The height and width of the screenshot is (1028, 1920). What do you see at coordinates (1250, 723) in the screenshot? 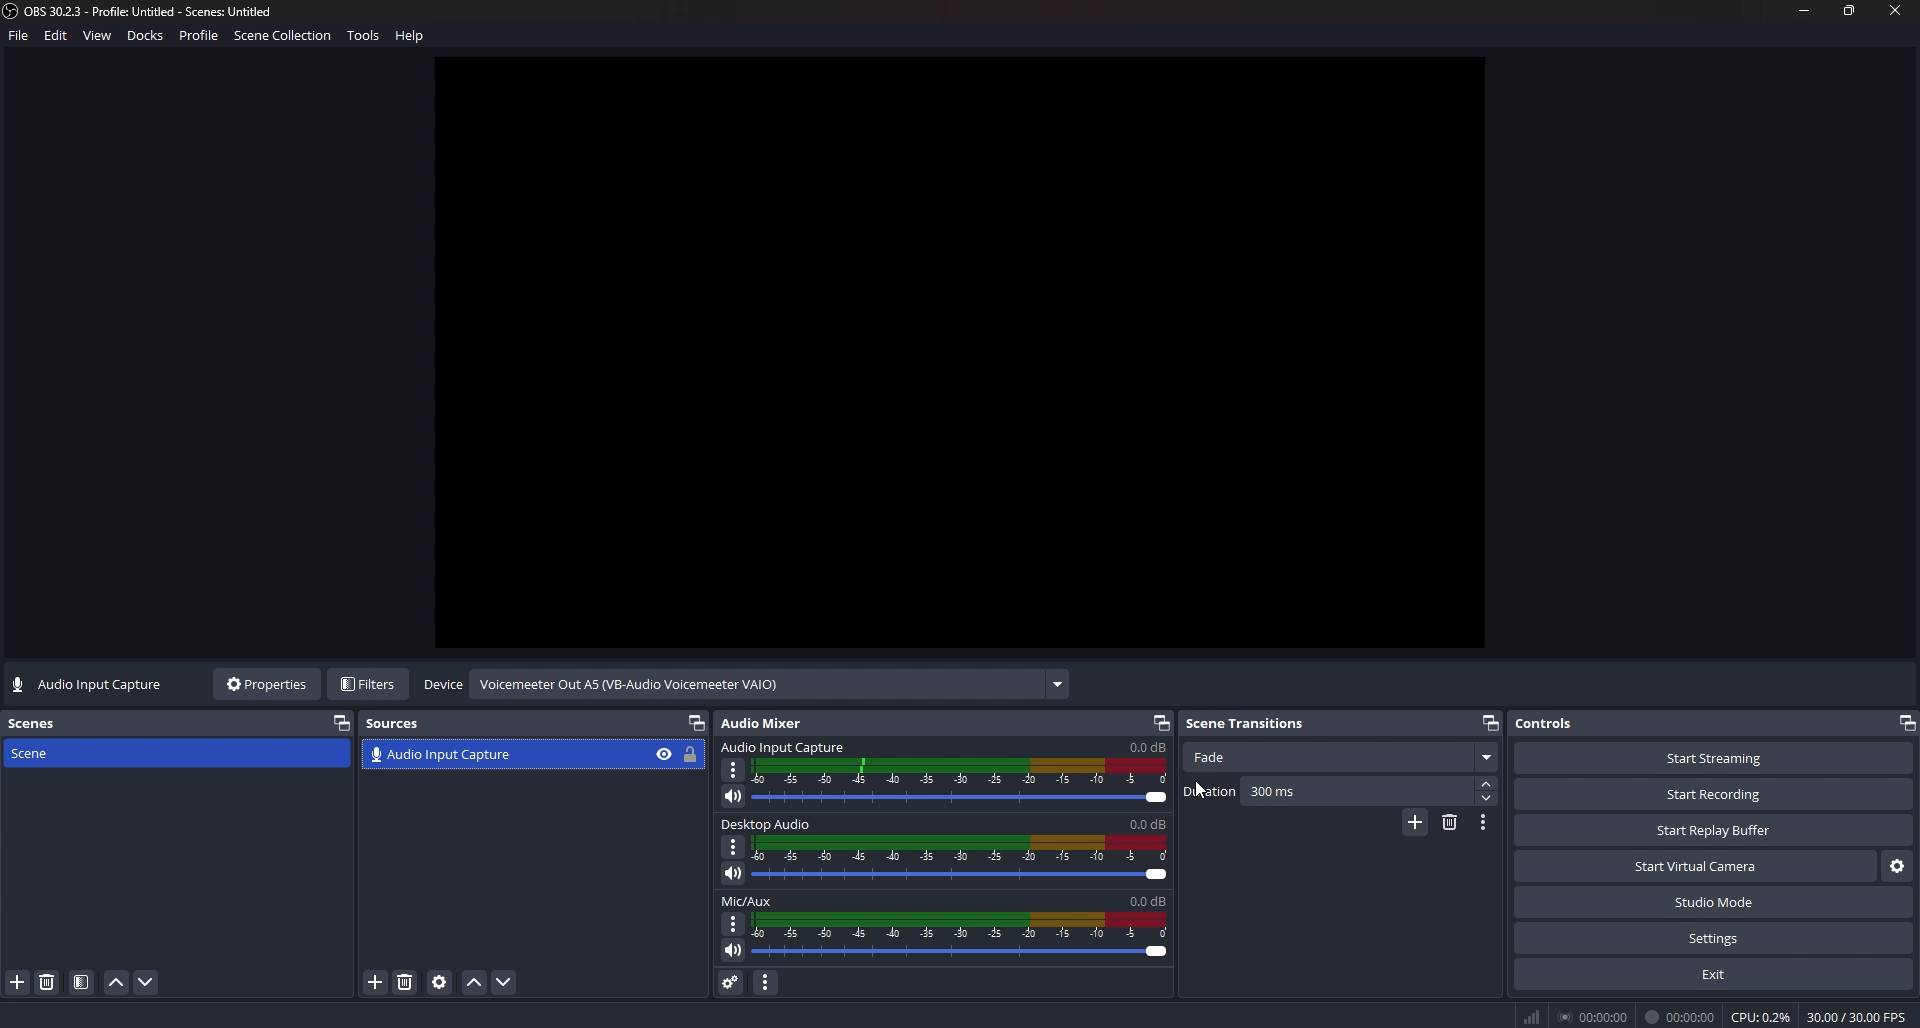
I see `scene transitions` at bounding box center [1250, 723].